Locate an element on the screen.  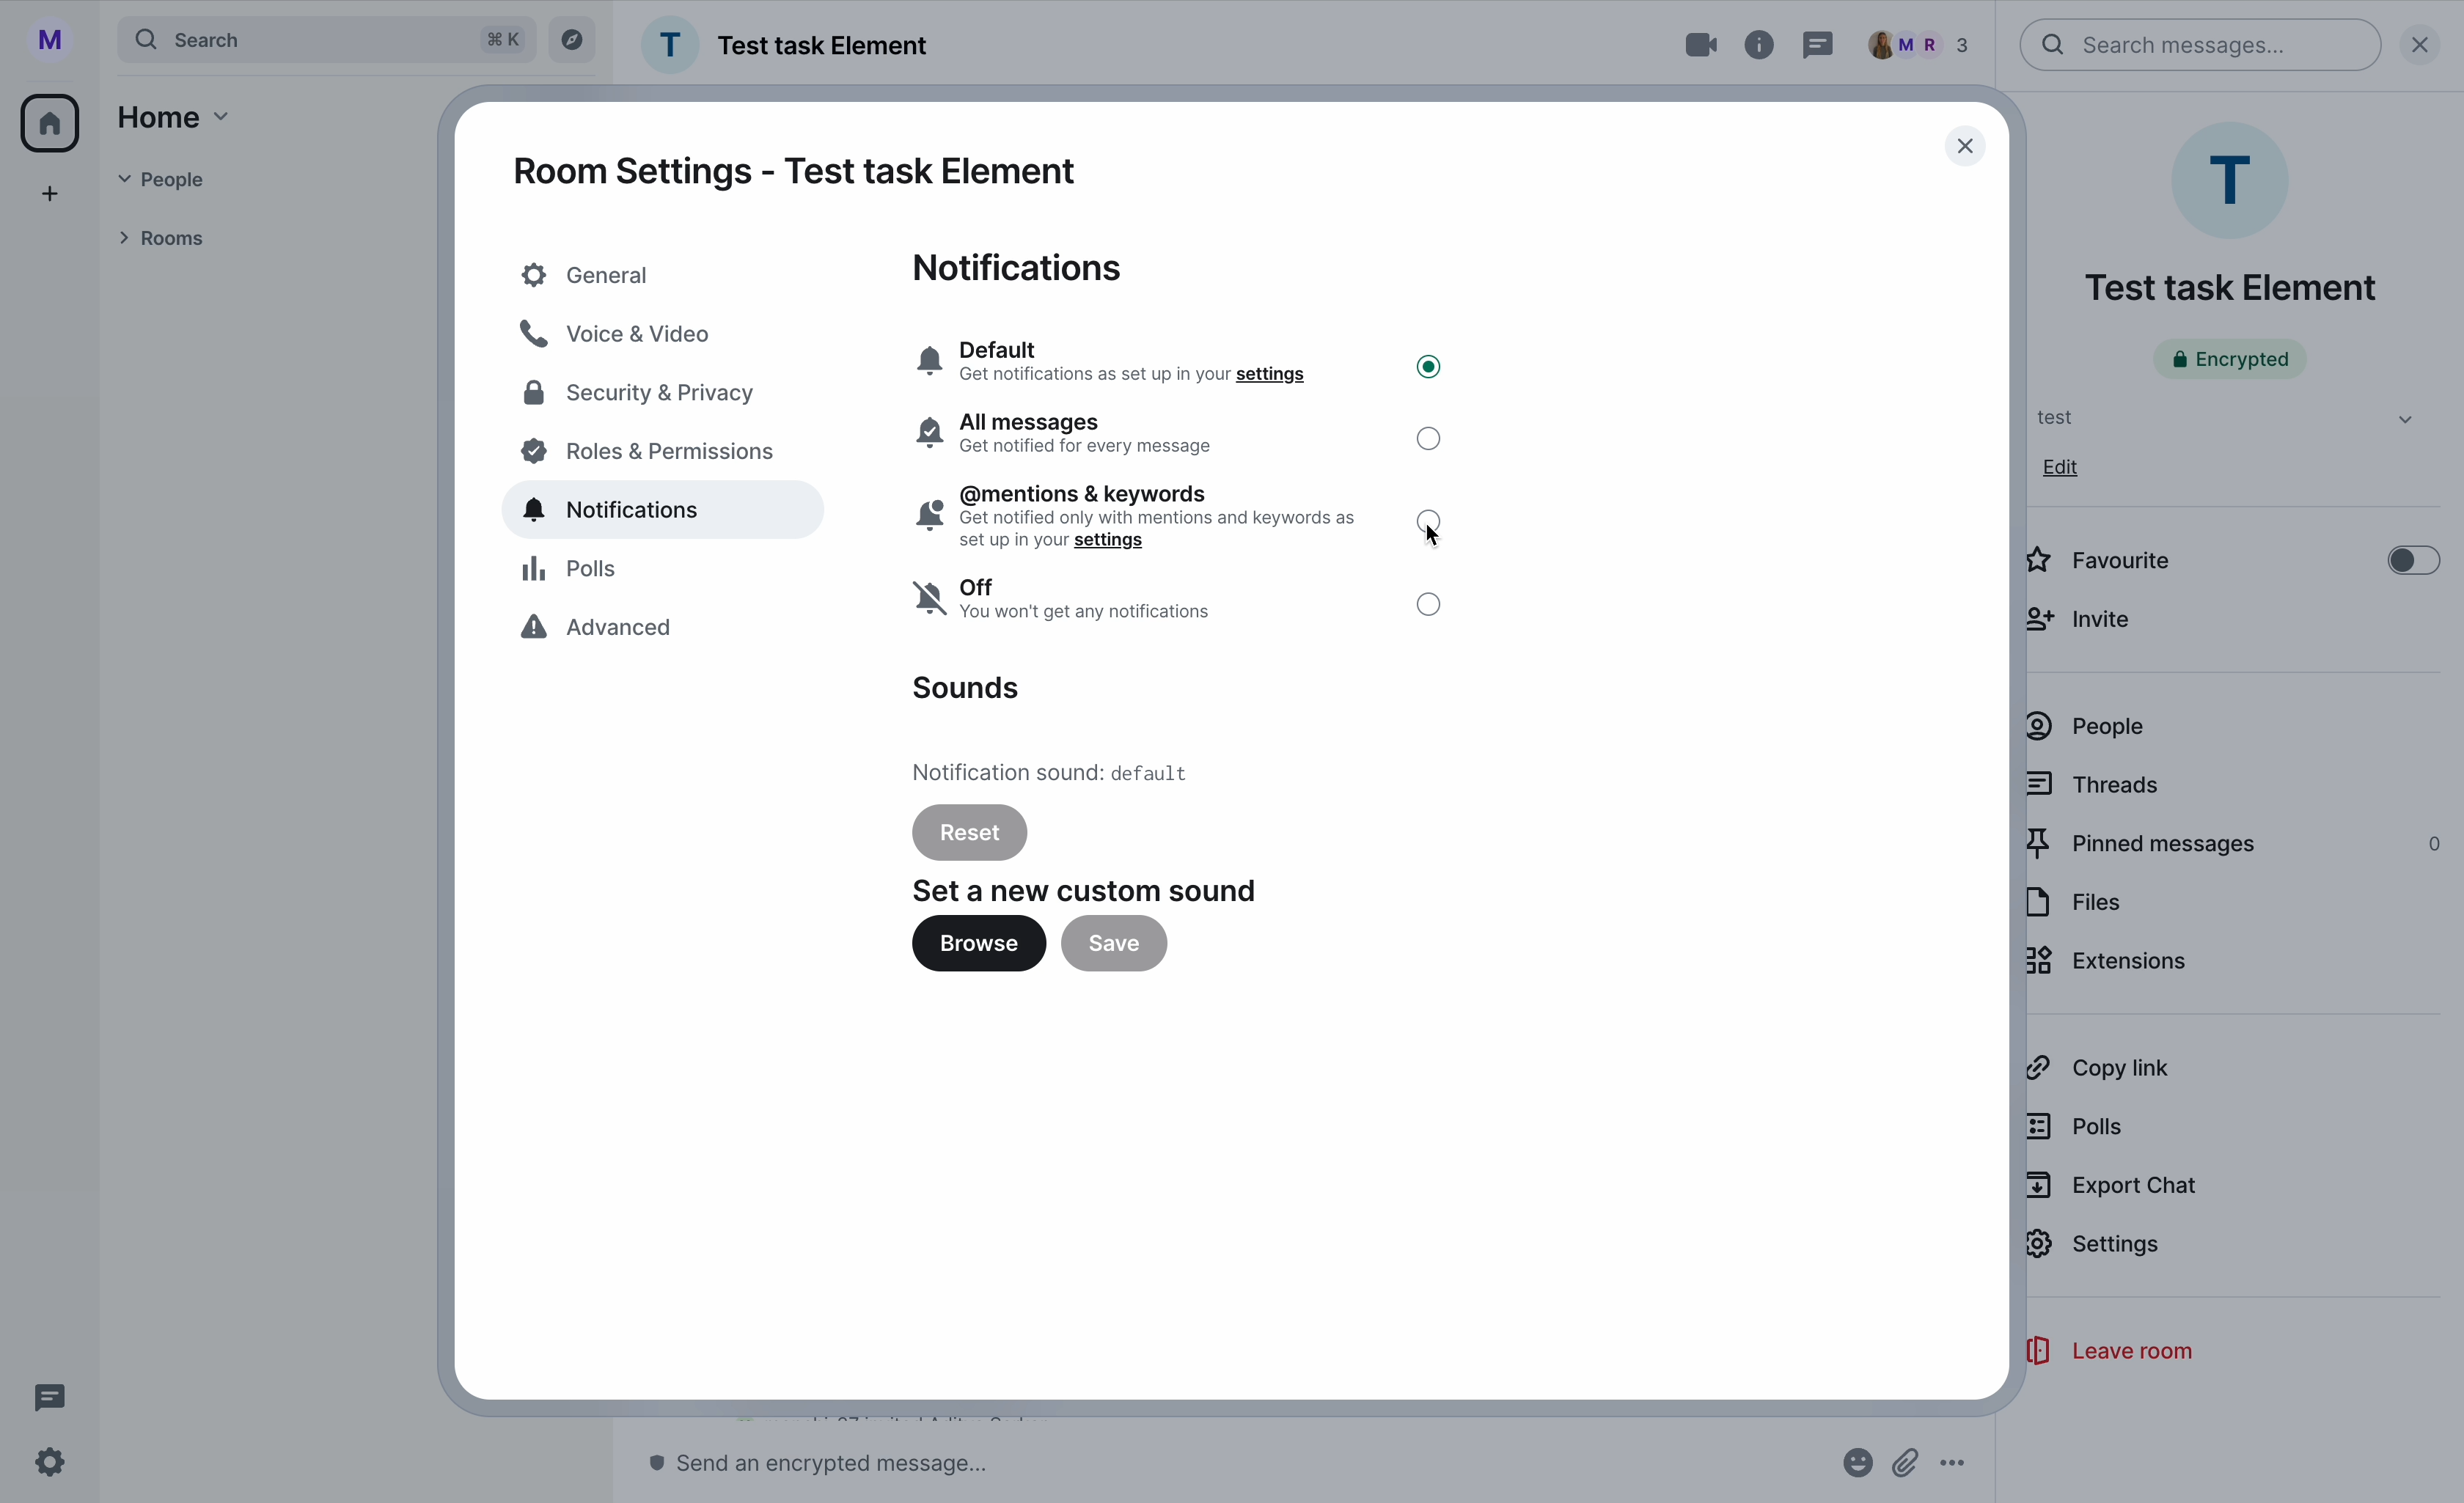
copy link is located at coordinates (2097, 1068).